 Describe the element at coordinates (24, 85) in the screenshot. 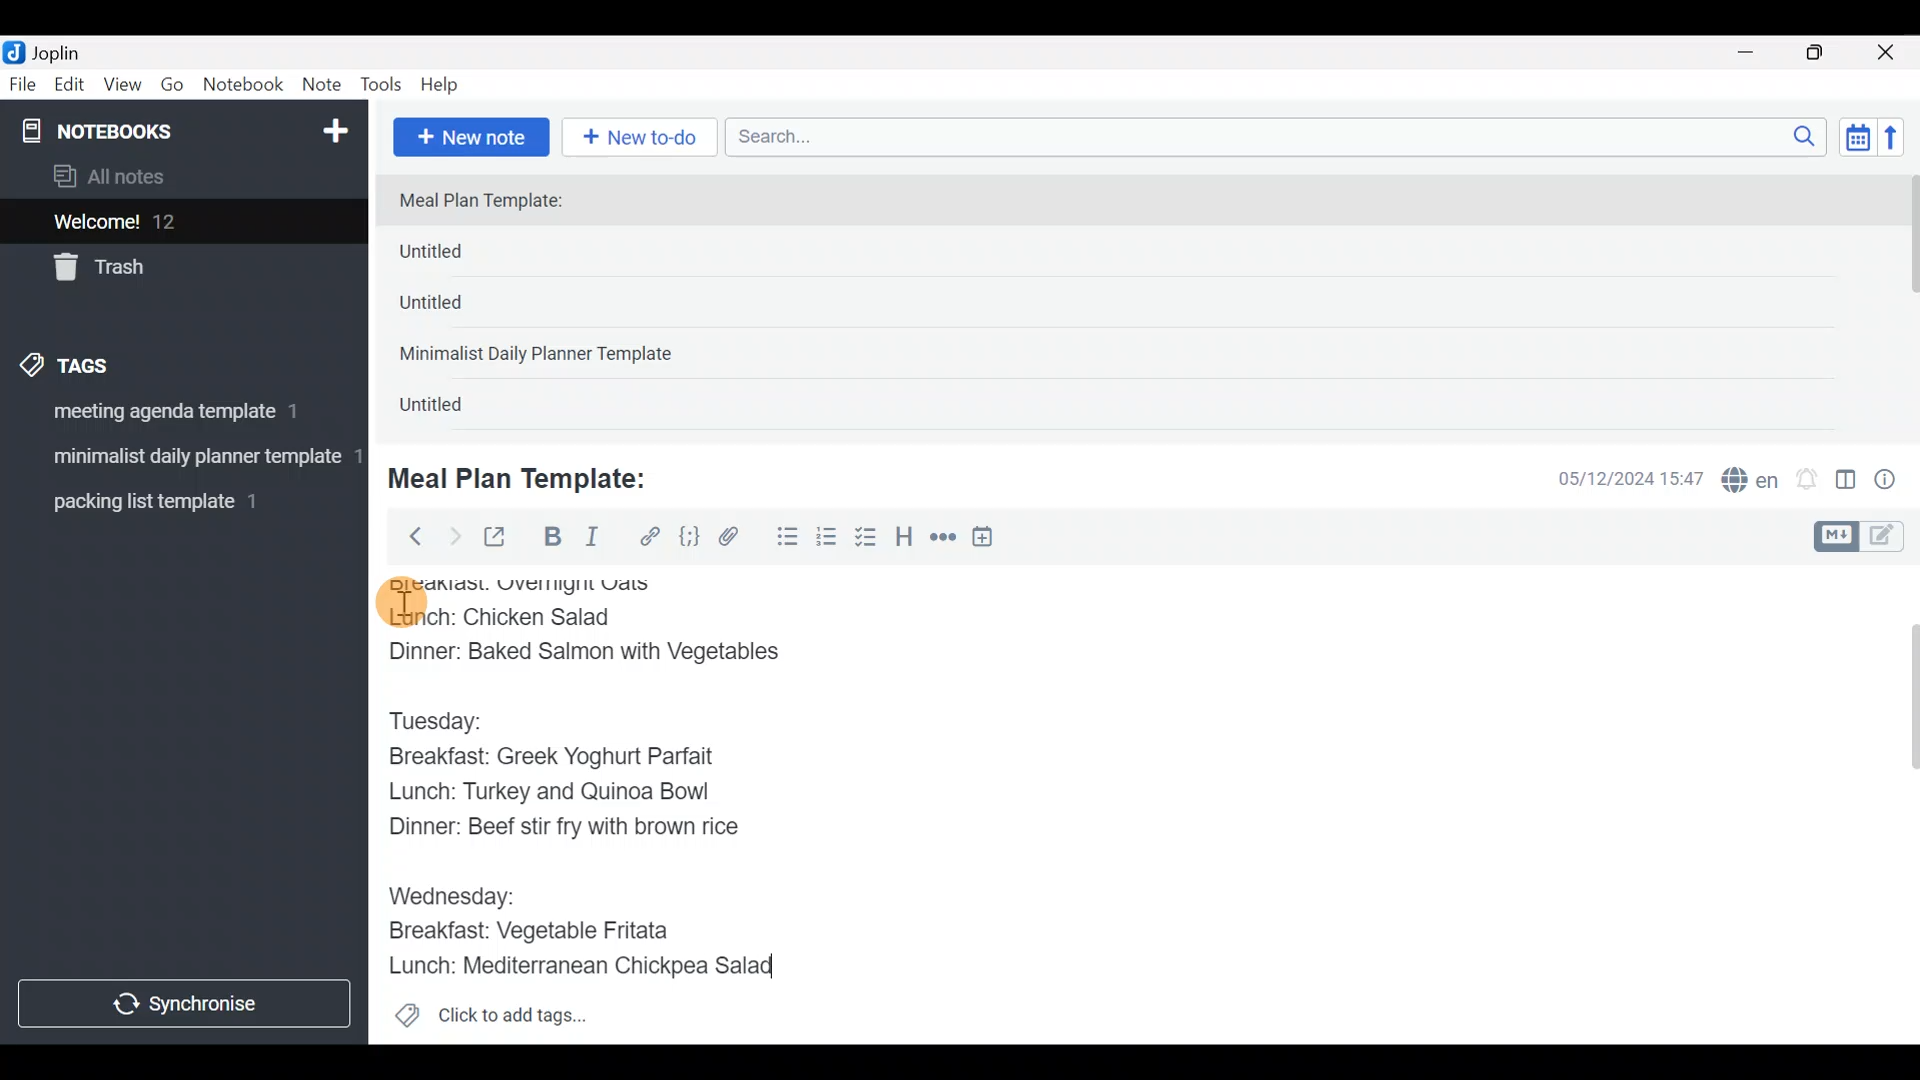

I see `File` at that location.